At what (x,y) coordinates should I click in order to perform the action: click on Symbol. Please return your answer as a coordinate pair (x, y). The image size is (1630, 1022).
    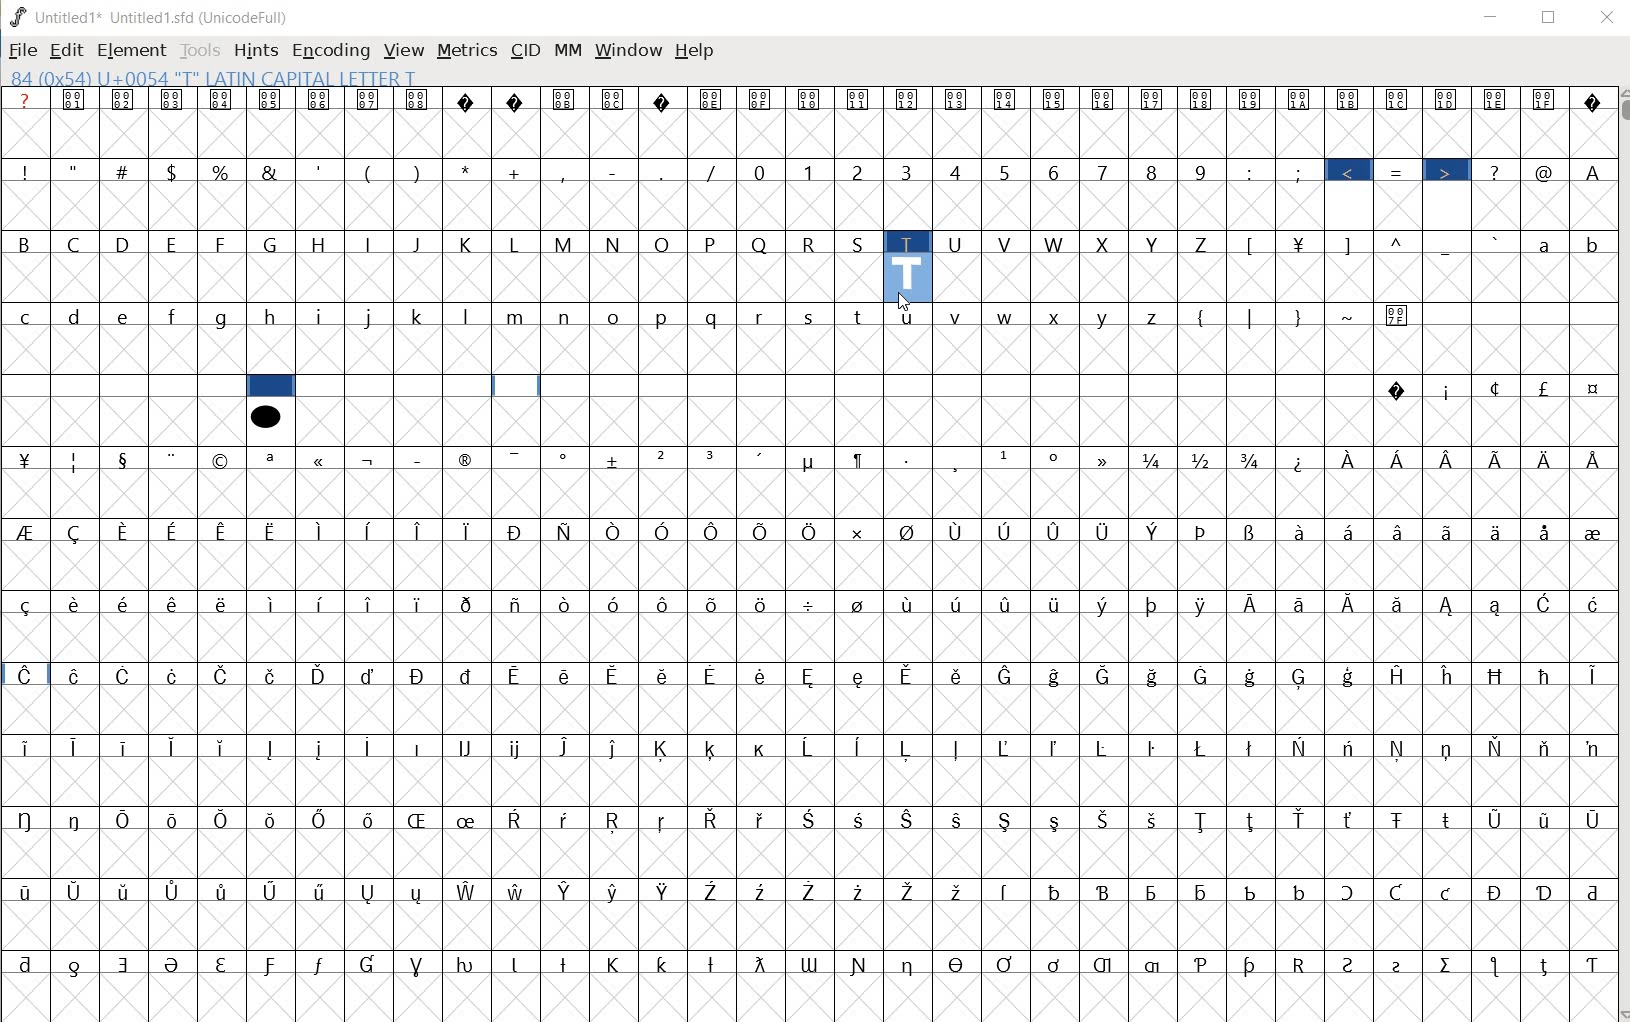
    Looking at the image, I should click on (1105, 894).